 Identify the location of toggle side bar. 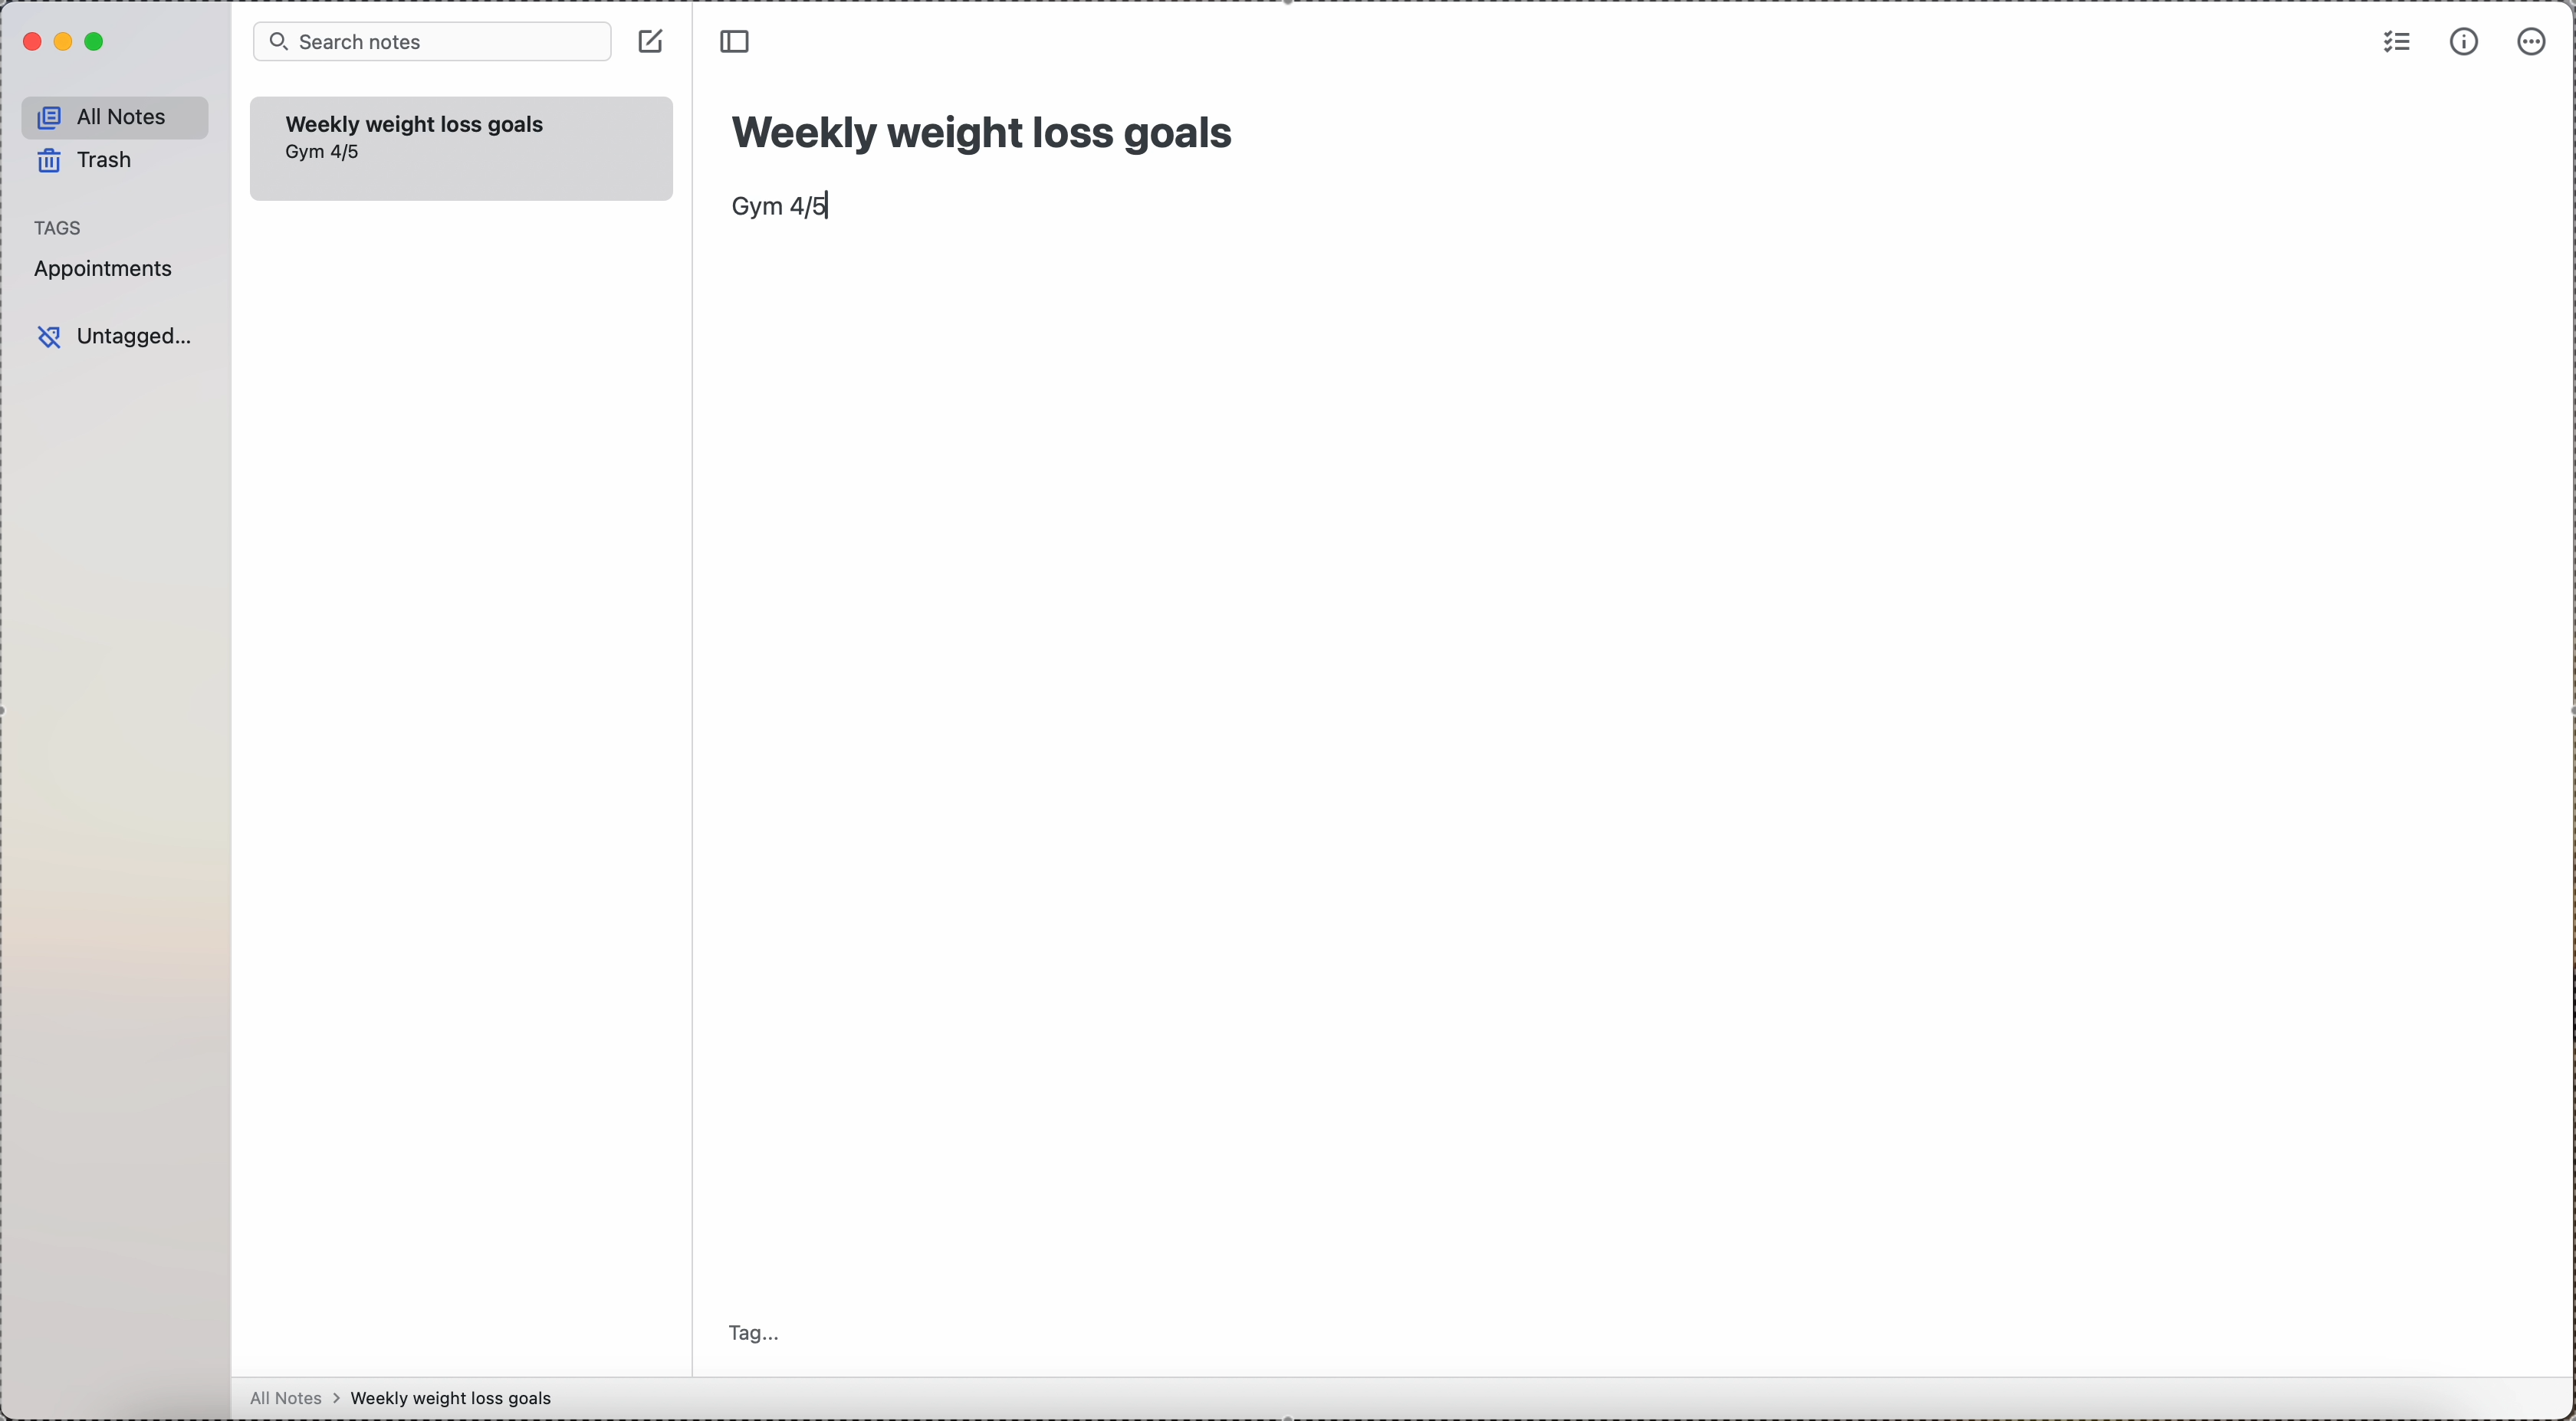
(740, 42).